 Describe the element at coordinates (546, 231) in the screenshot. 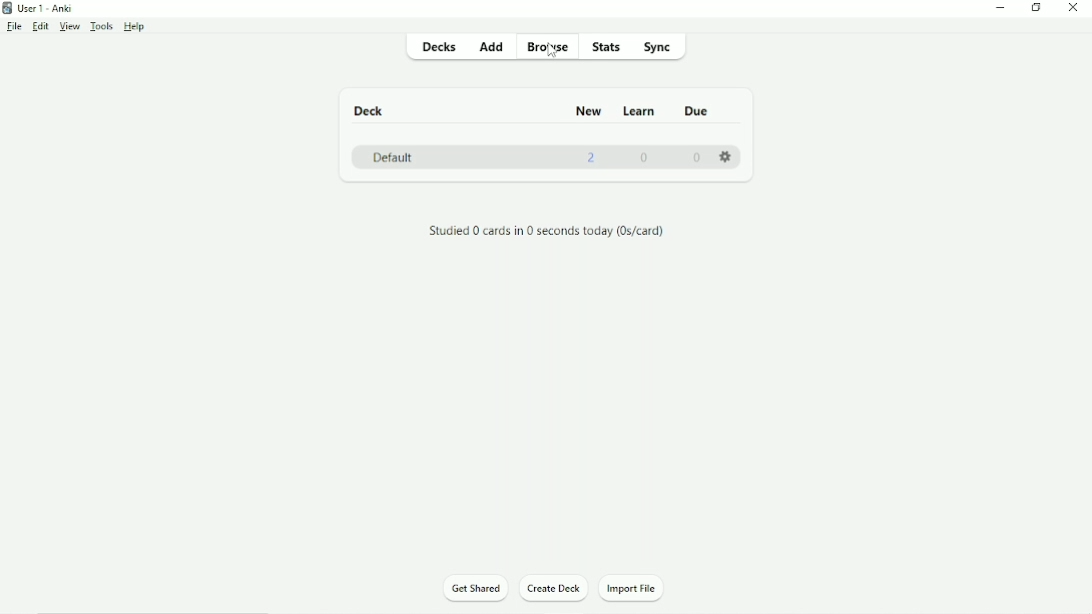

I see `Studied 0 cards in 0 seconds today.` at that location.